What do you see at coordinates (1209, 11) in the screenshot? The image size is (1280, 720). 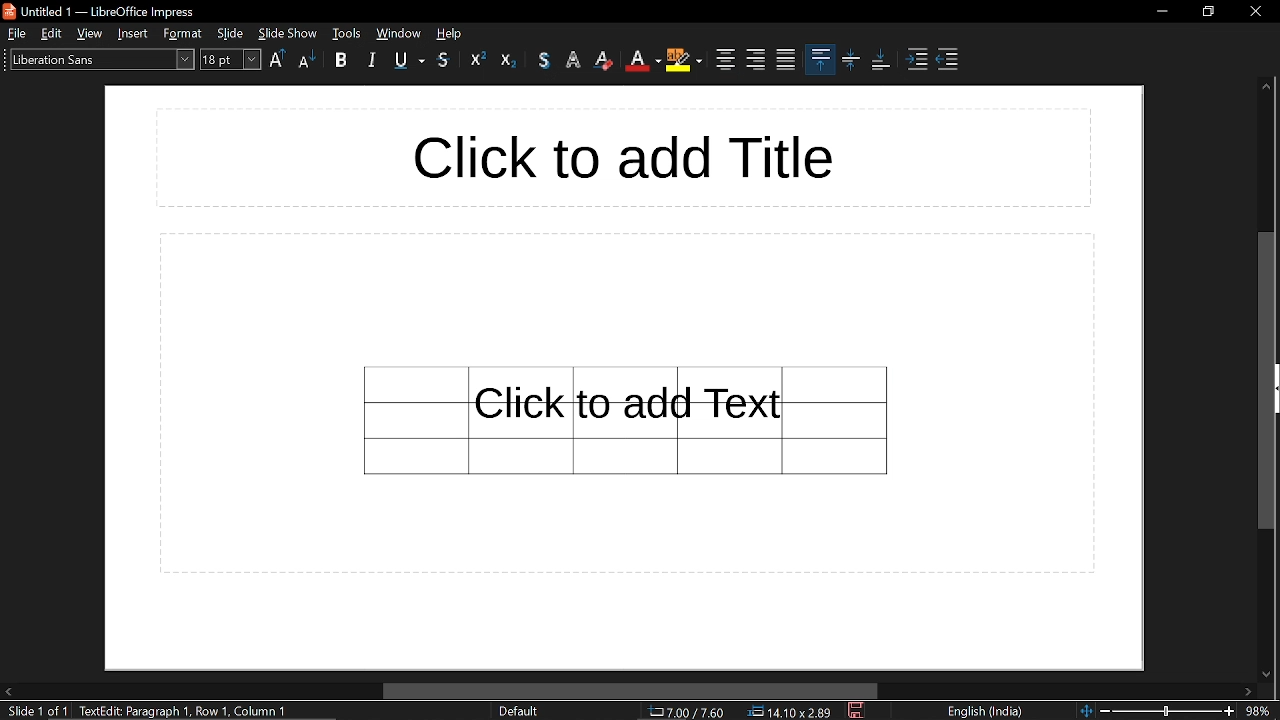 I see `restore down` at bounding box center [1209, 11].